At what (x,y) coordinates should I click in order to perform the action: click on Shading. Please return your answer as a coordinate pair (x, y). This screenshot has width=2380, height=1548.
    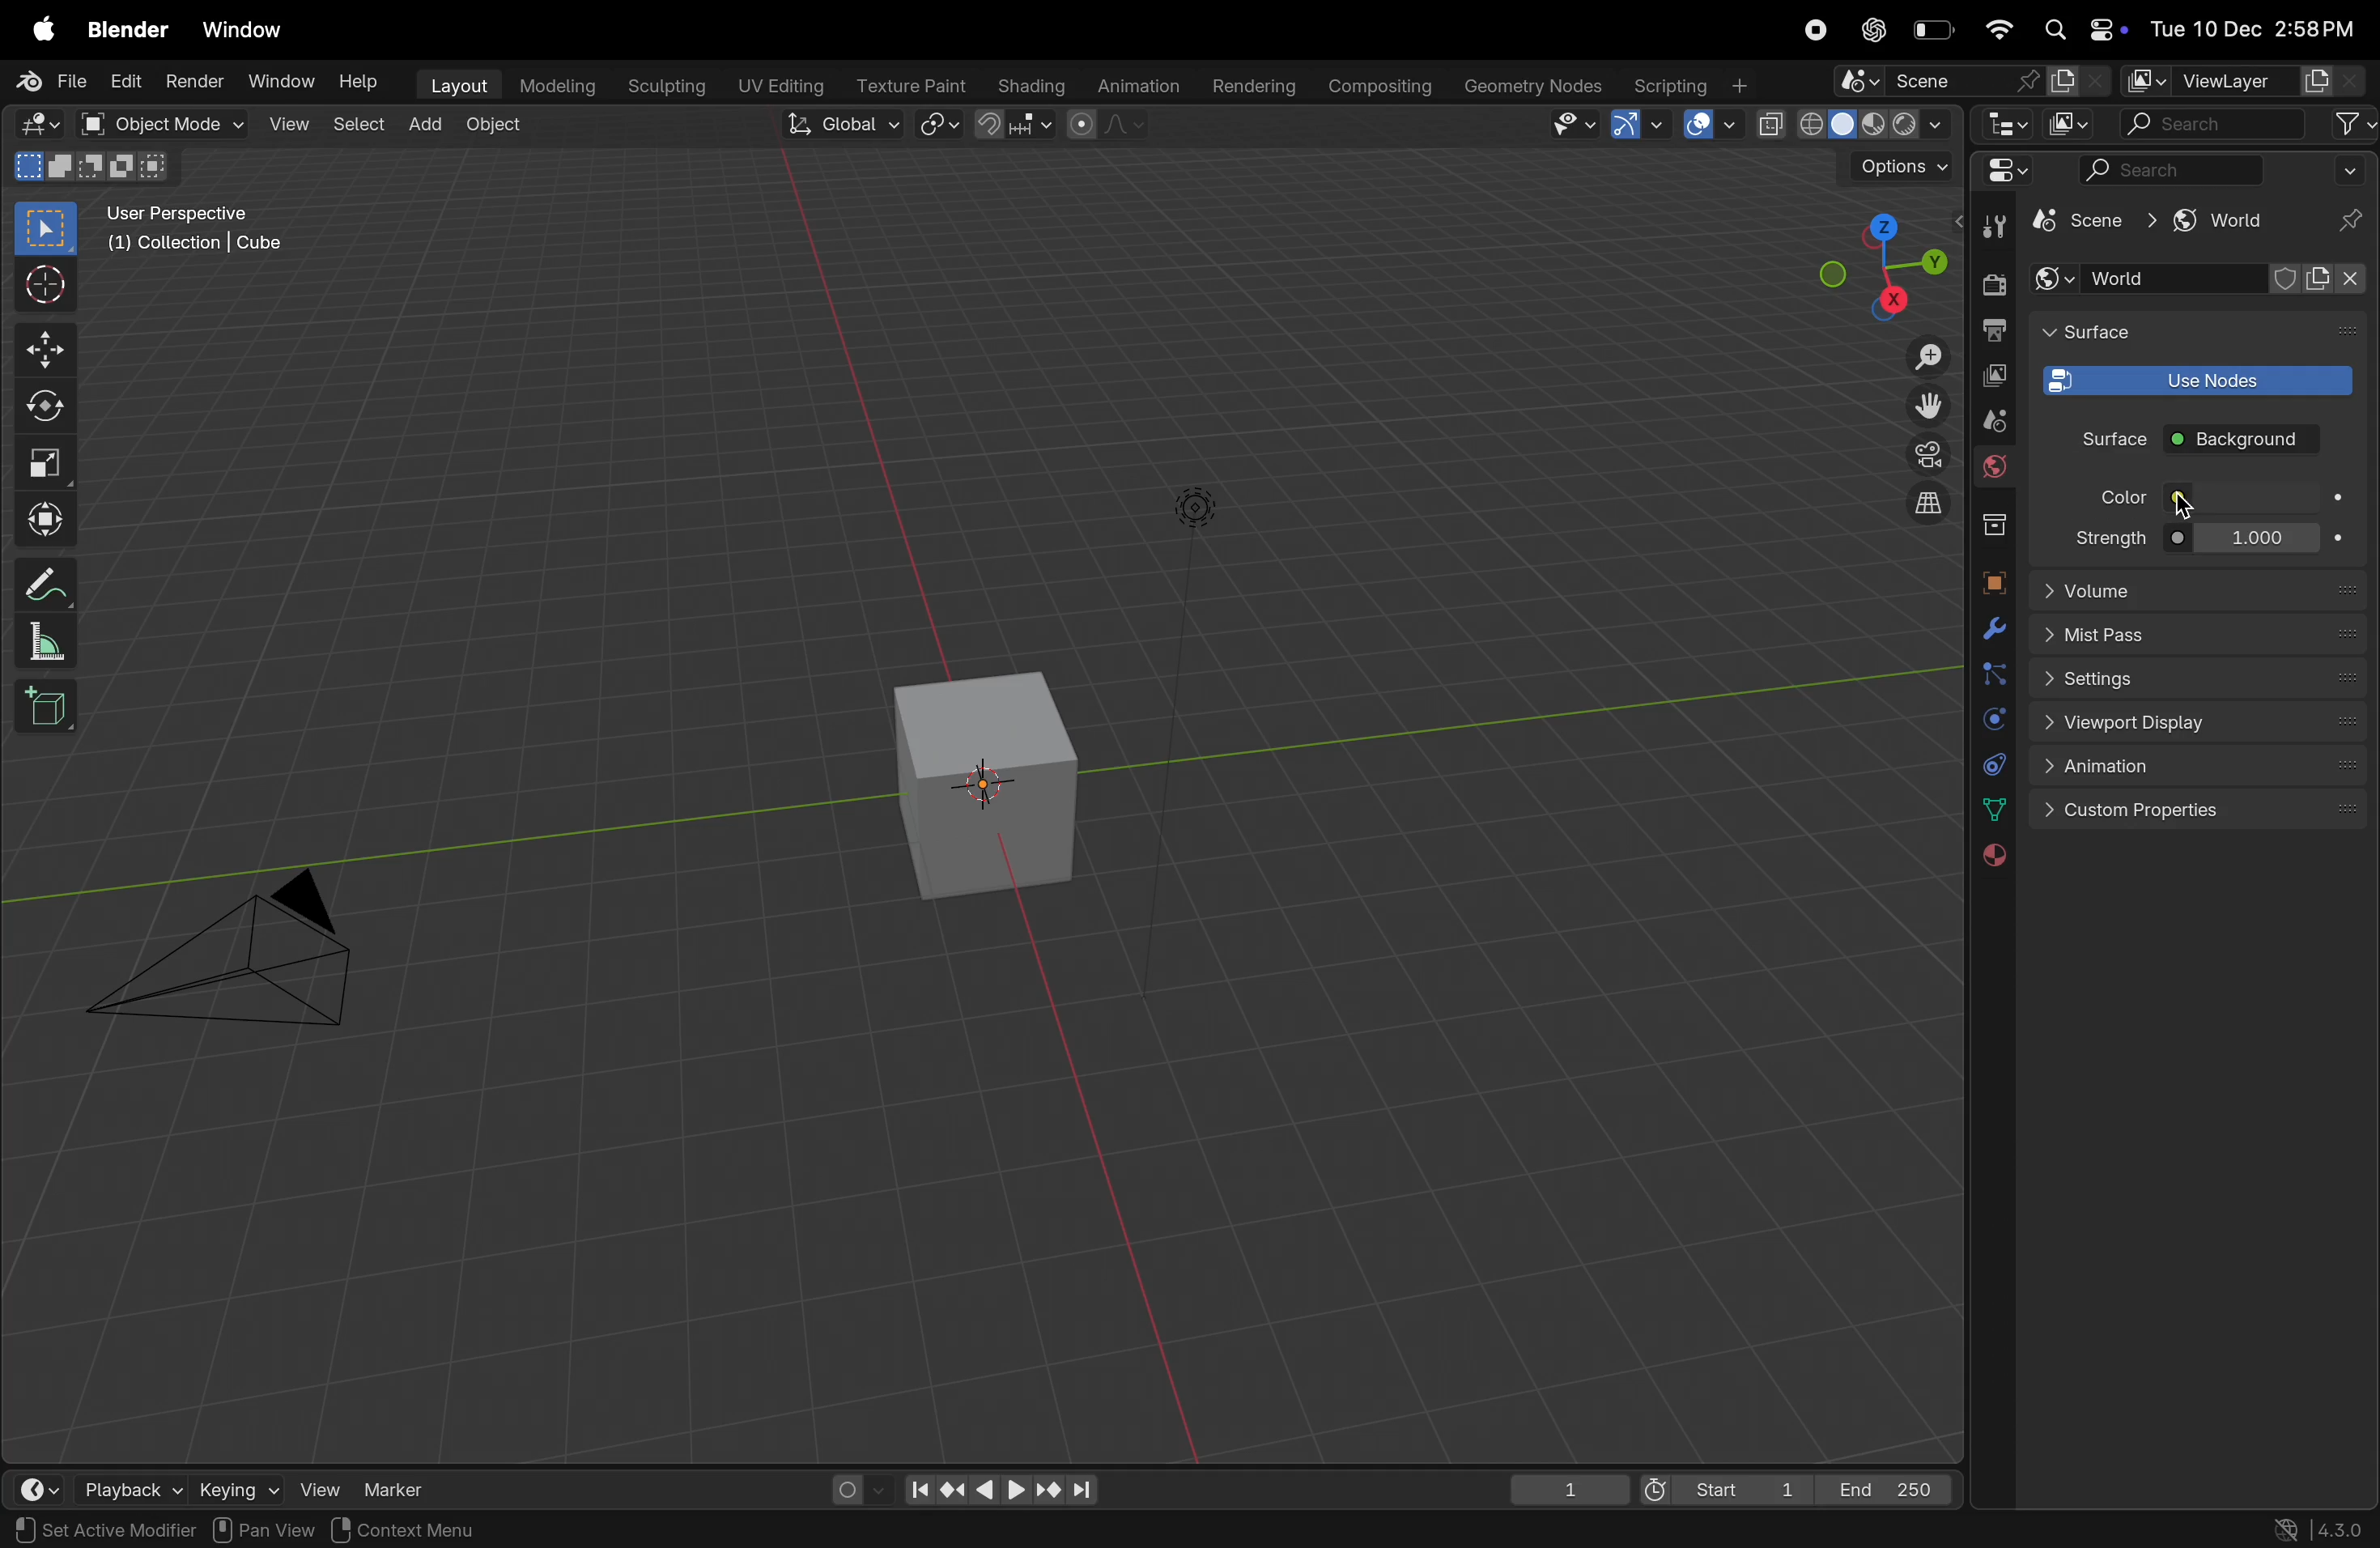
    Looking at the image, I should click on (1028, 85).